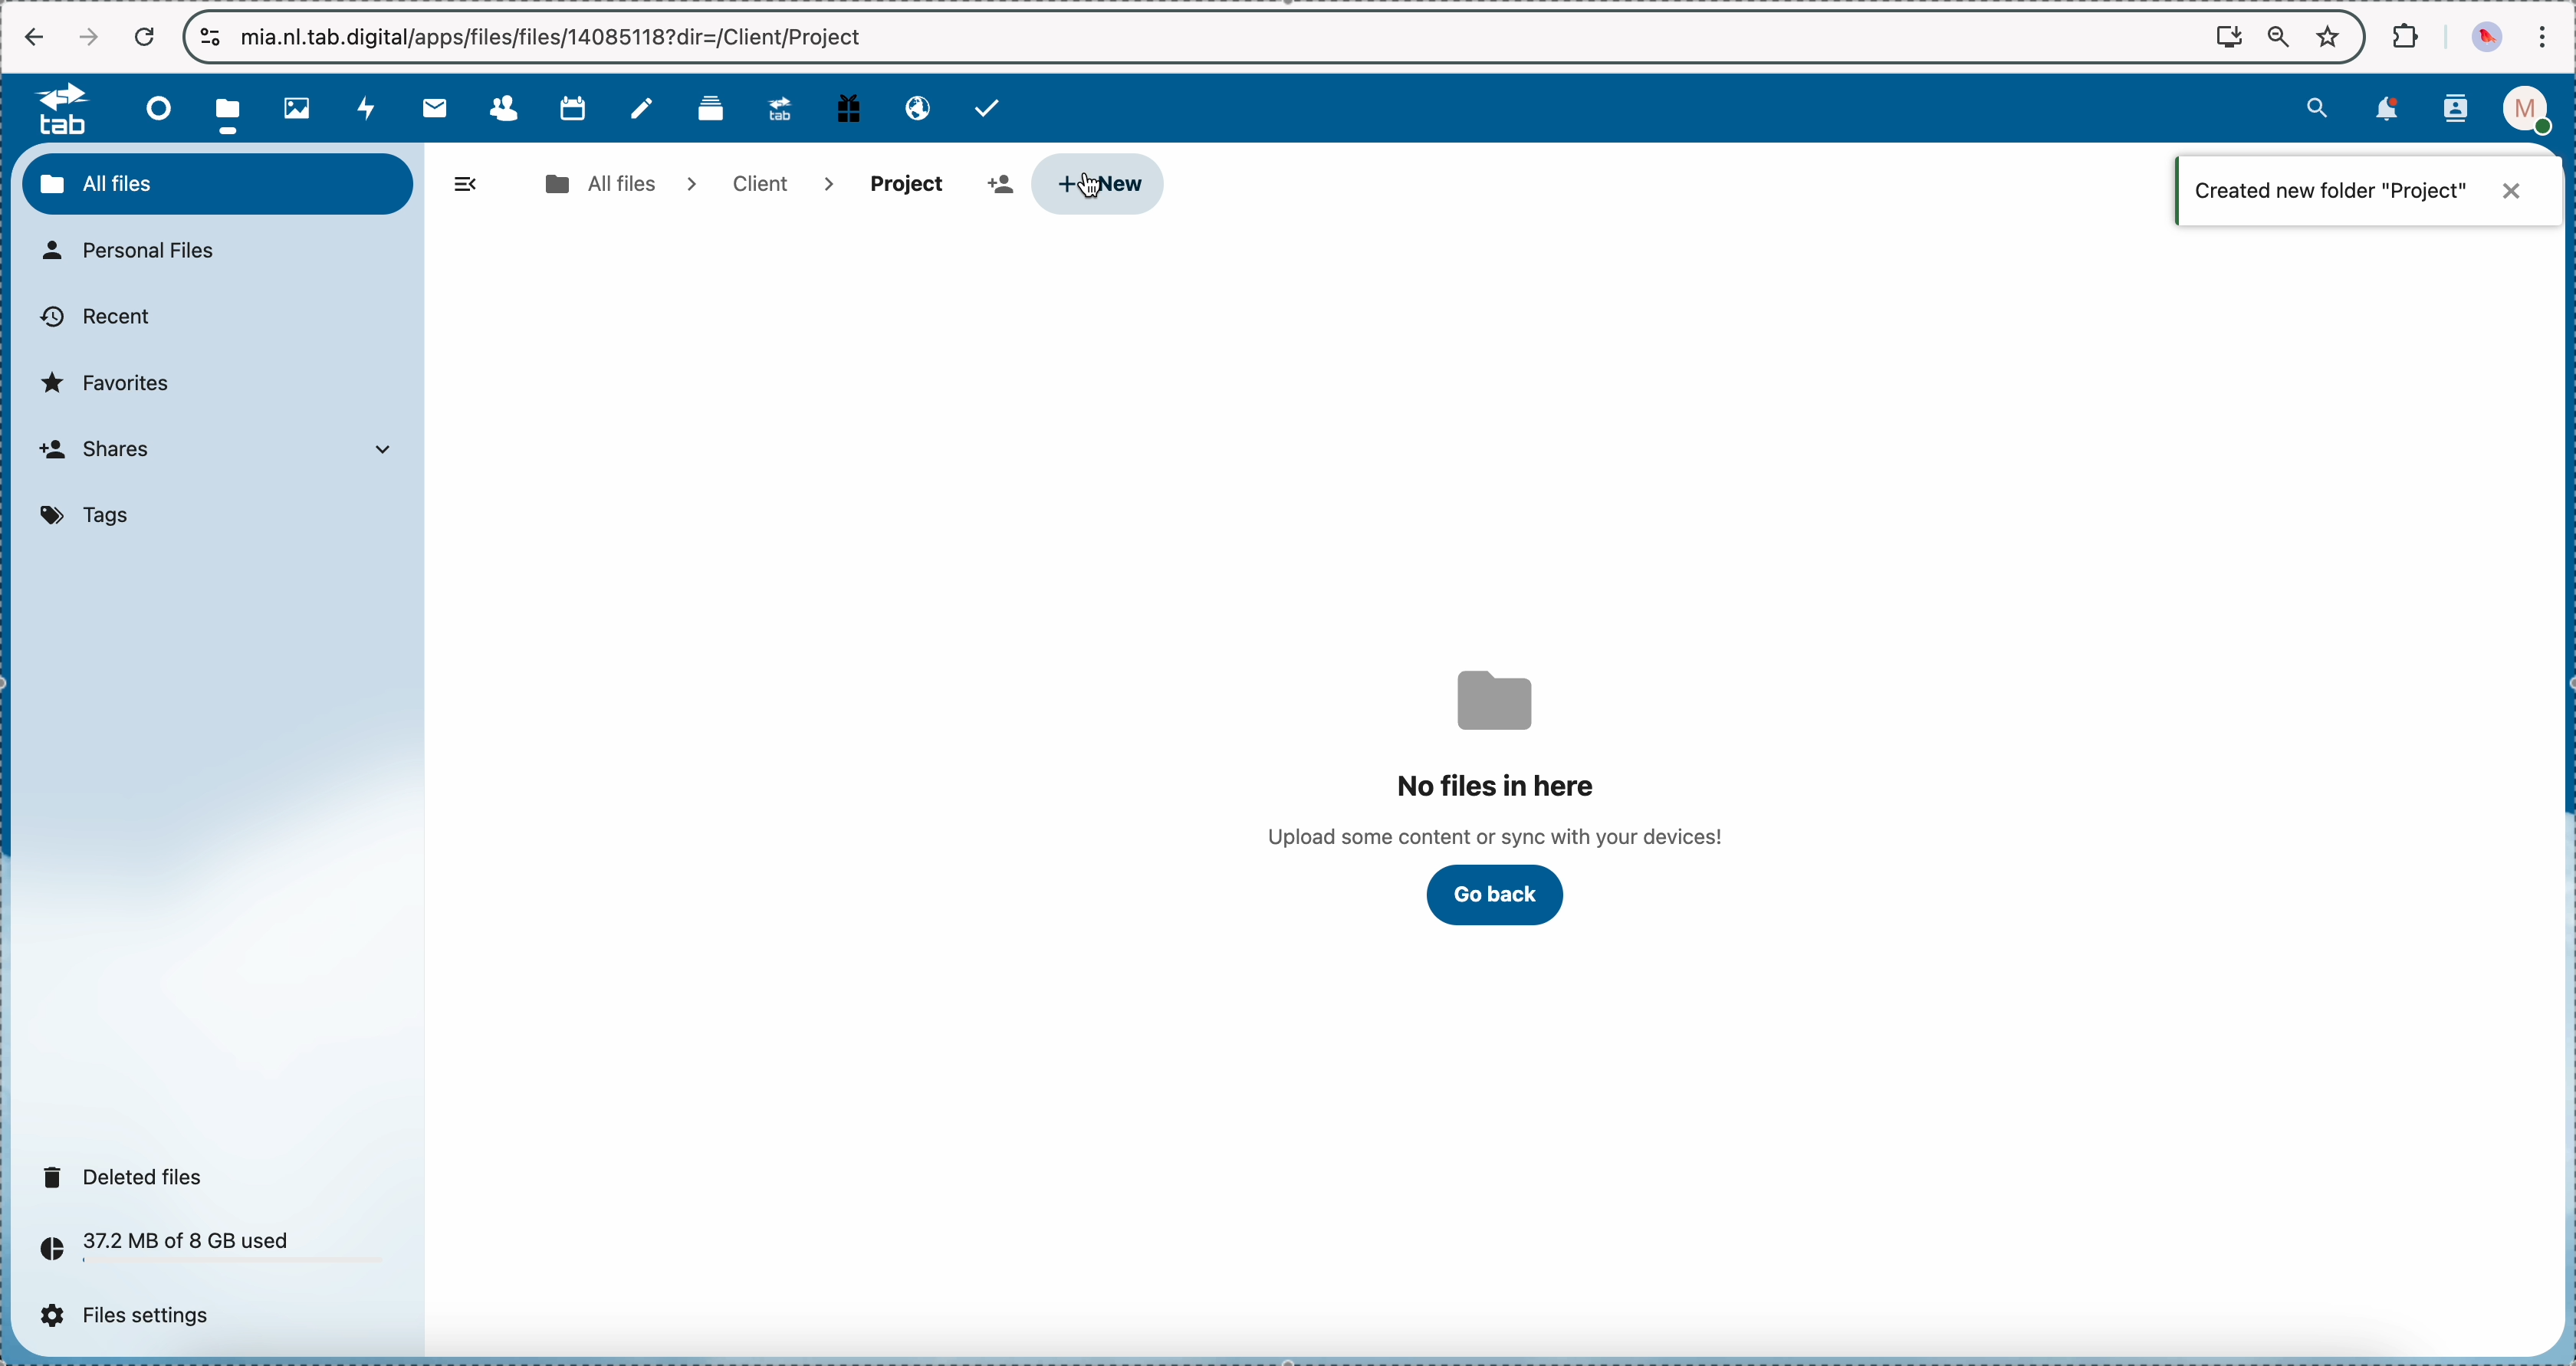 This screenshot has height=1366, width=2576. What do you see at coordinates (53, 108) in the screenshot?
I see `tab` at bounding box center [53, 108].